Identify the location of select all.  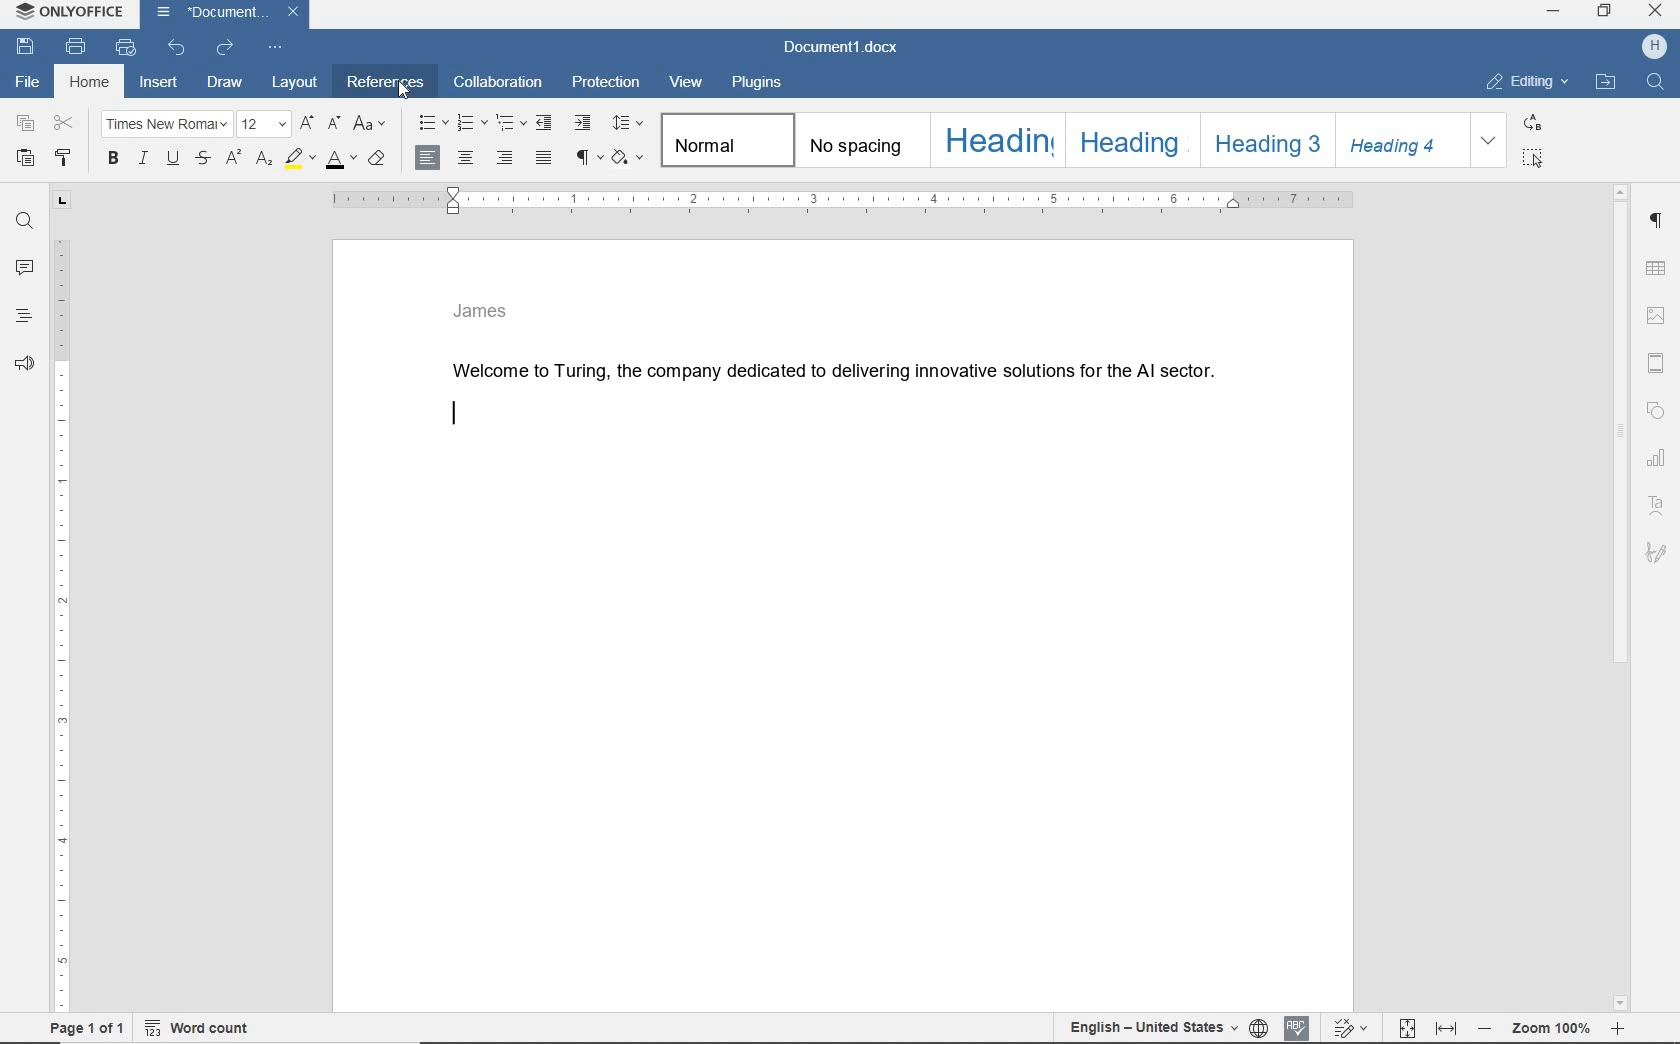
(1531, 159).